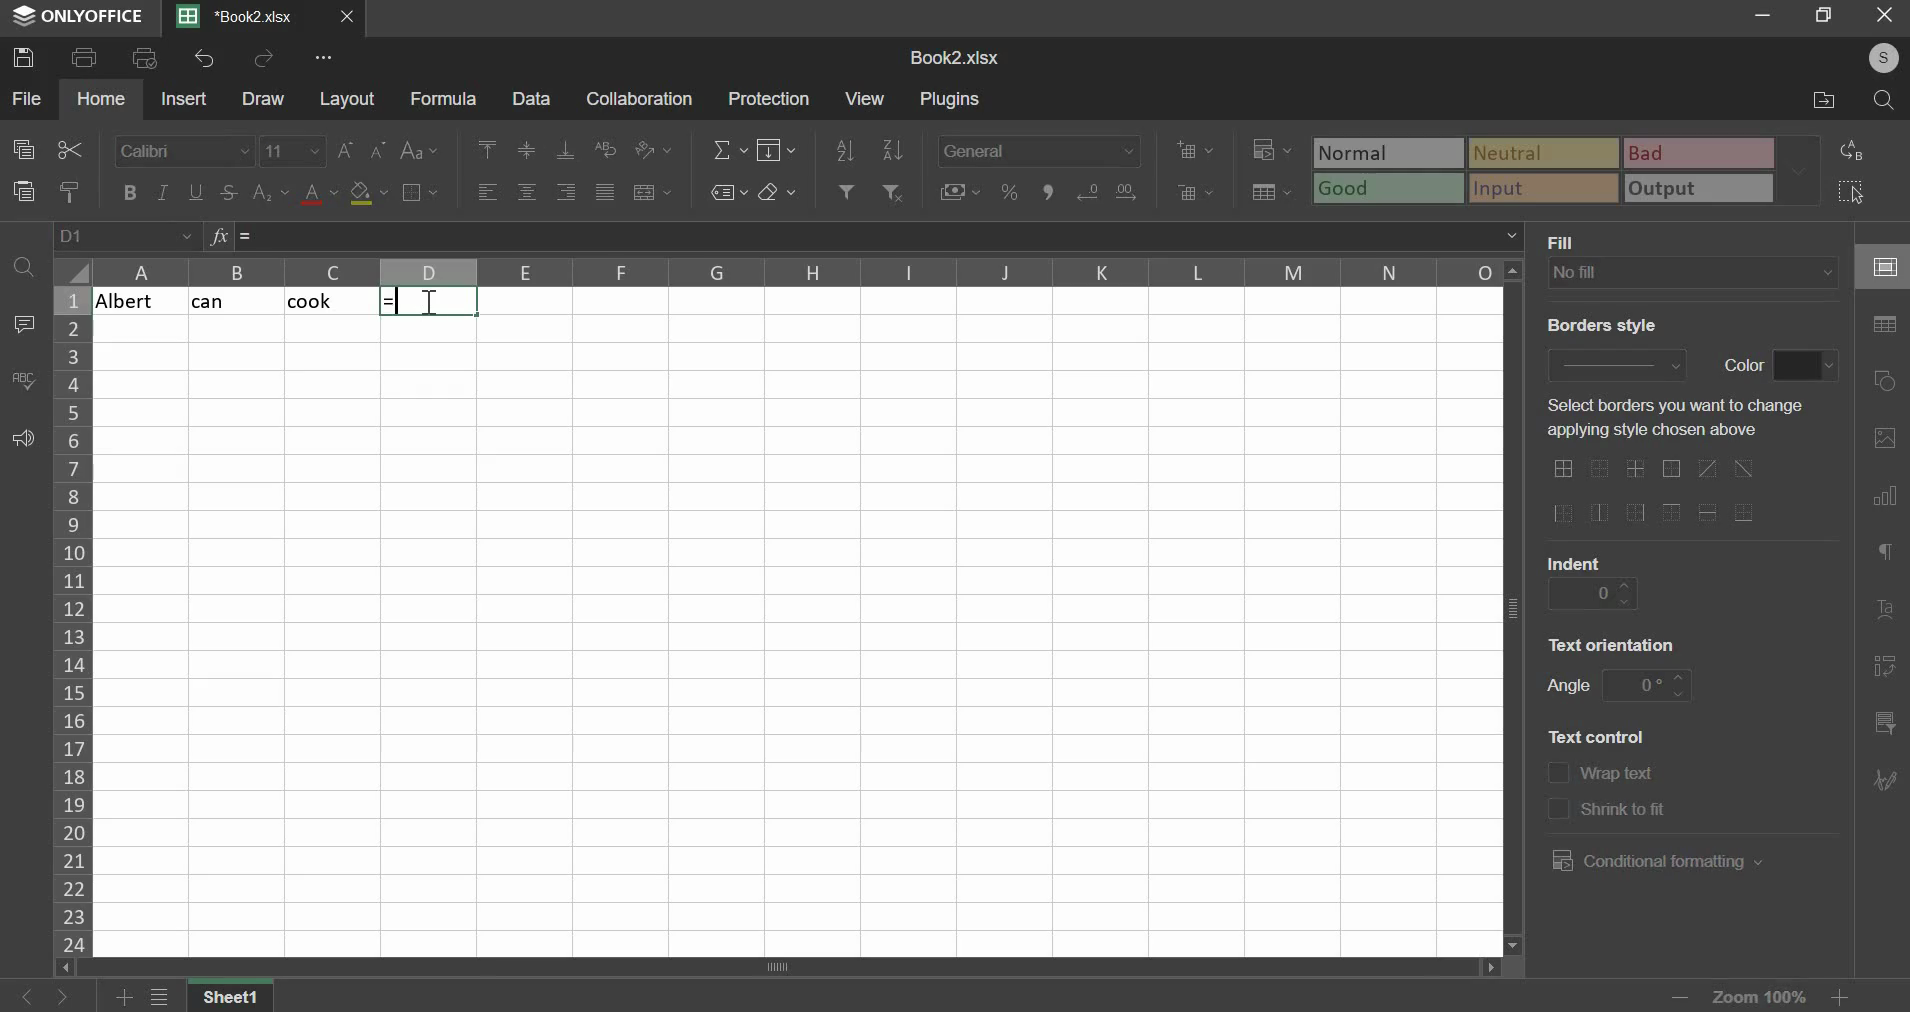 This screenshot has height=1012, width=1910. I want to click on conditional formatting, so click(1653, 861).